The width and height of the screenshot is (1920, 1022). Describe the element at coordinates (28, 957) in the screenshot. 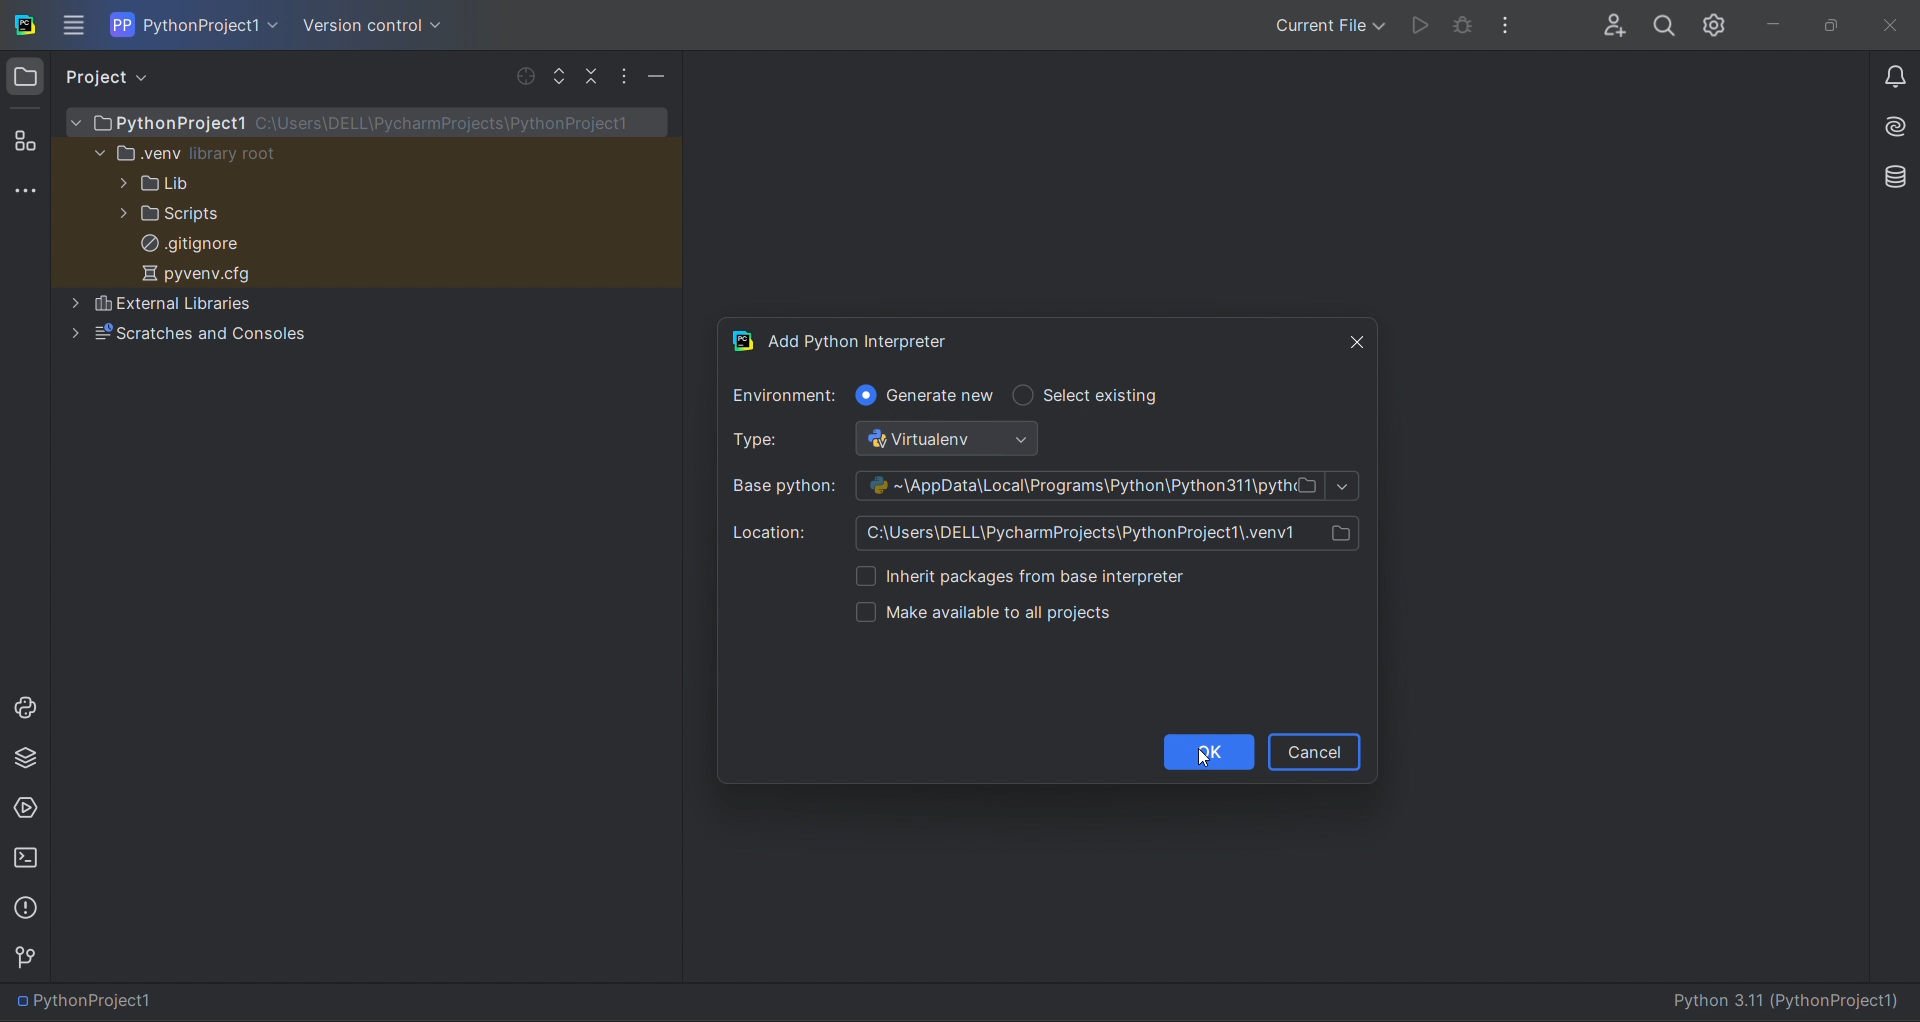

I see `version control` at that location.